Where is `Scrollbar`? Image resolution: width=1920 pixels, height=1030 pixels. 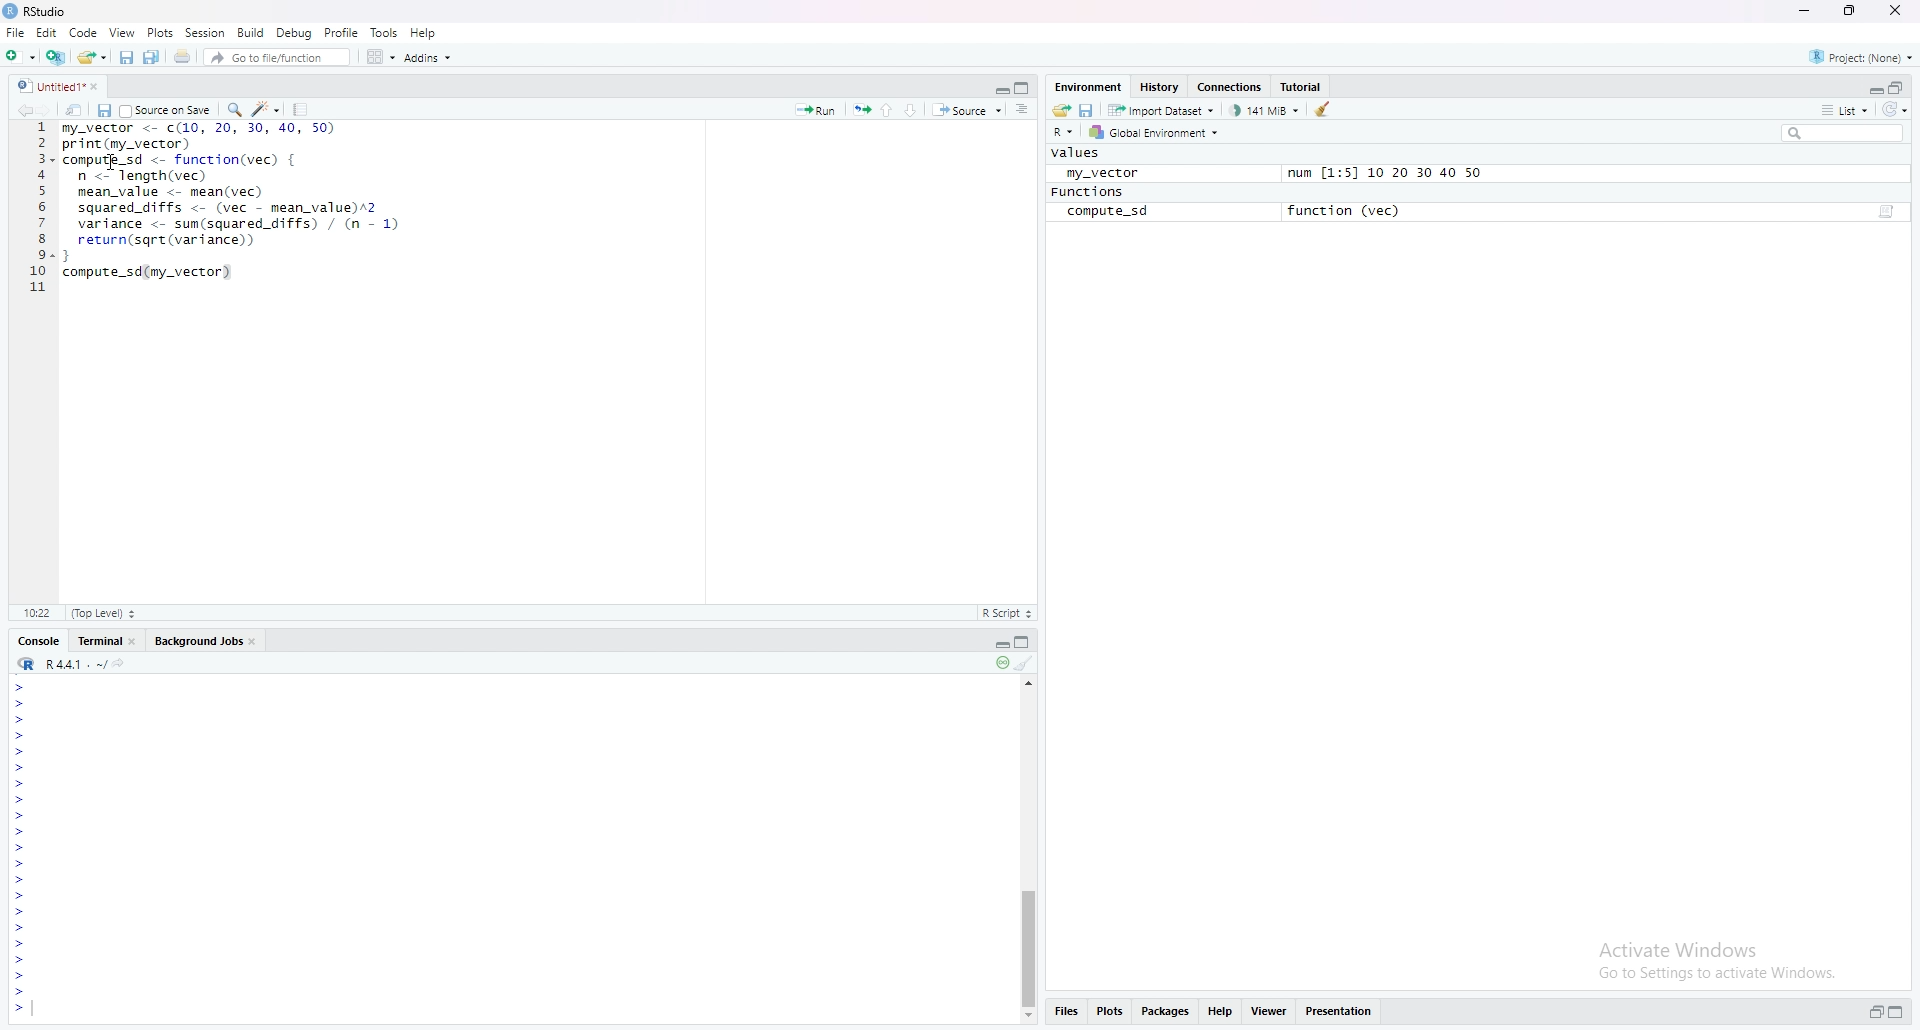 Scrollbar is located at coordinates (1028, 942).